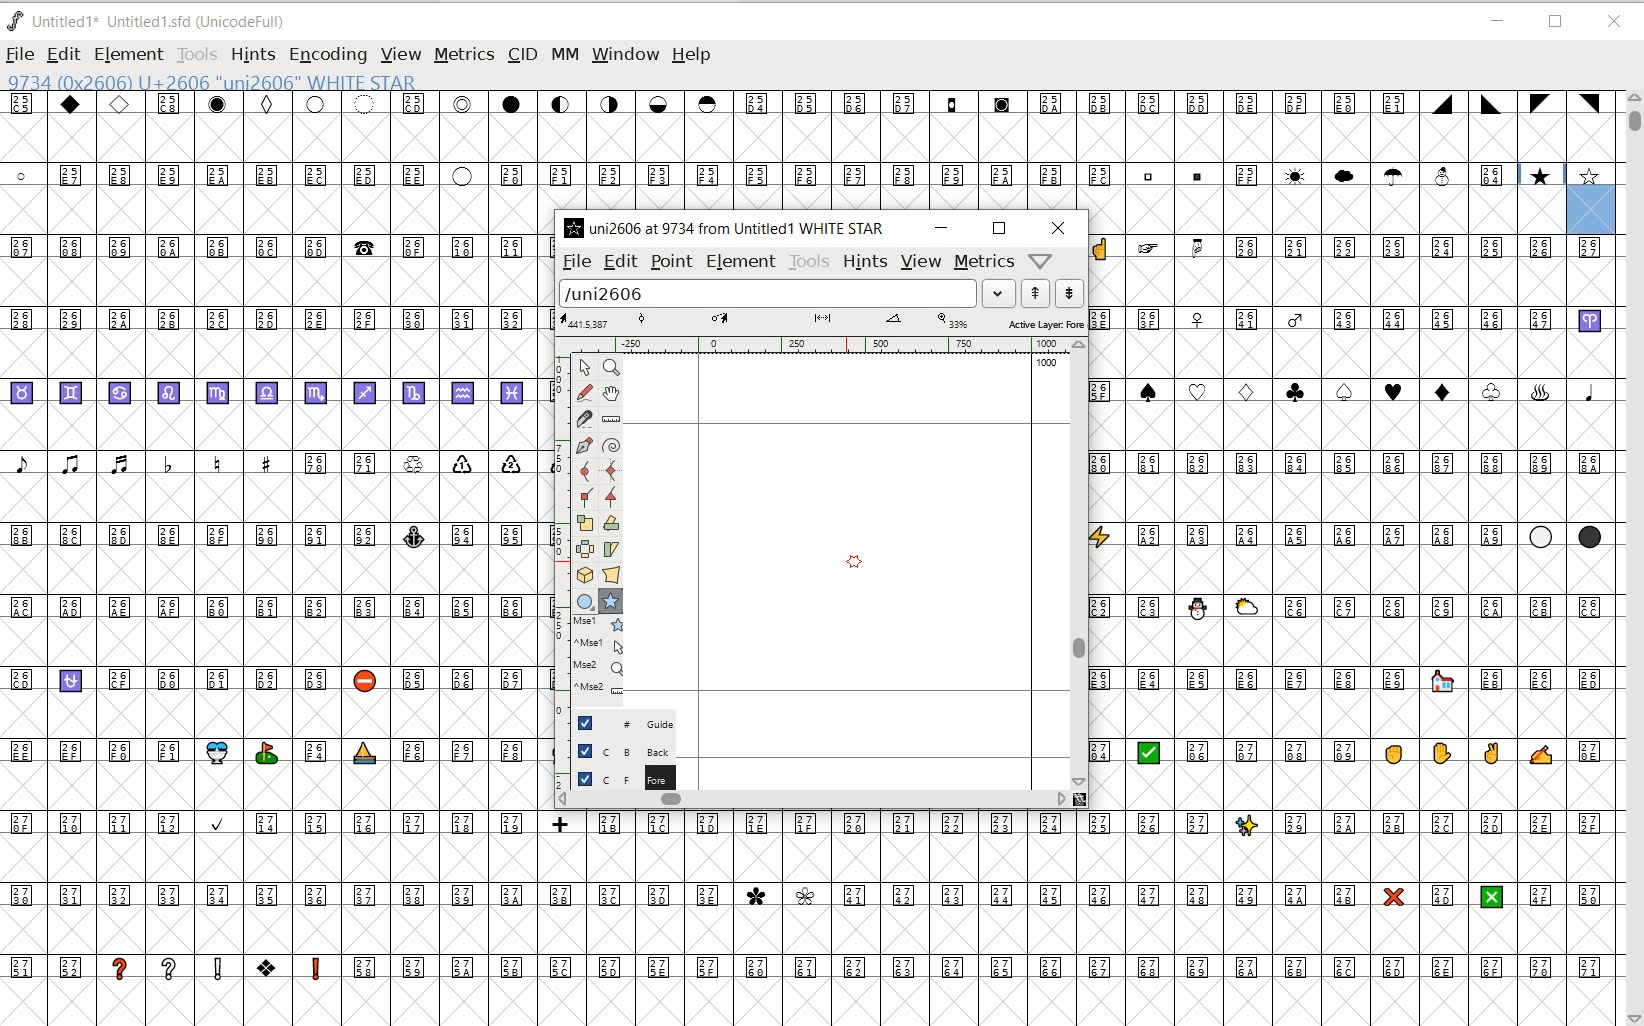 The width and height of the screenshot is (1644, 1026). What do you see at coordinates (694, 56) in the screenshot?
I see `HELP` at bounding box center [694, 56].